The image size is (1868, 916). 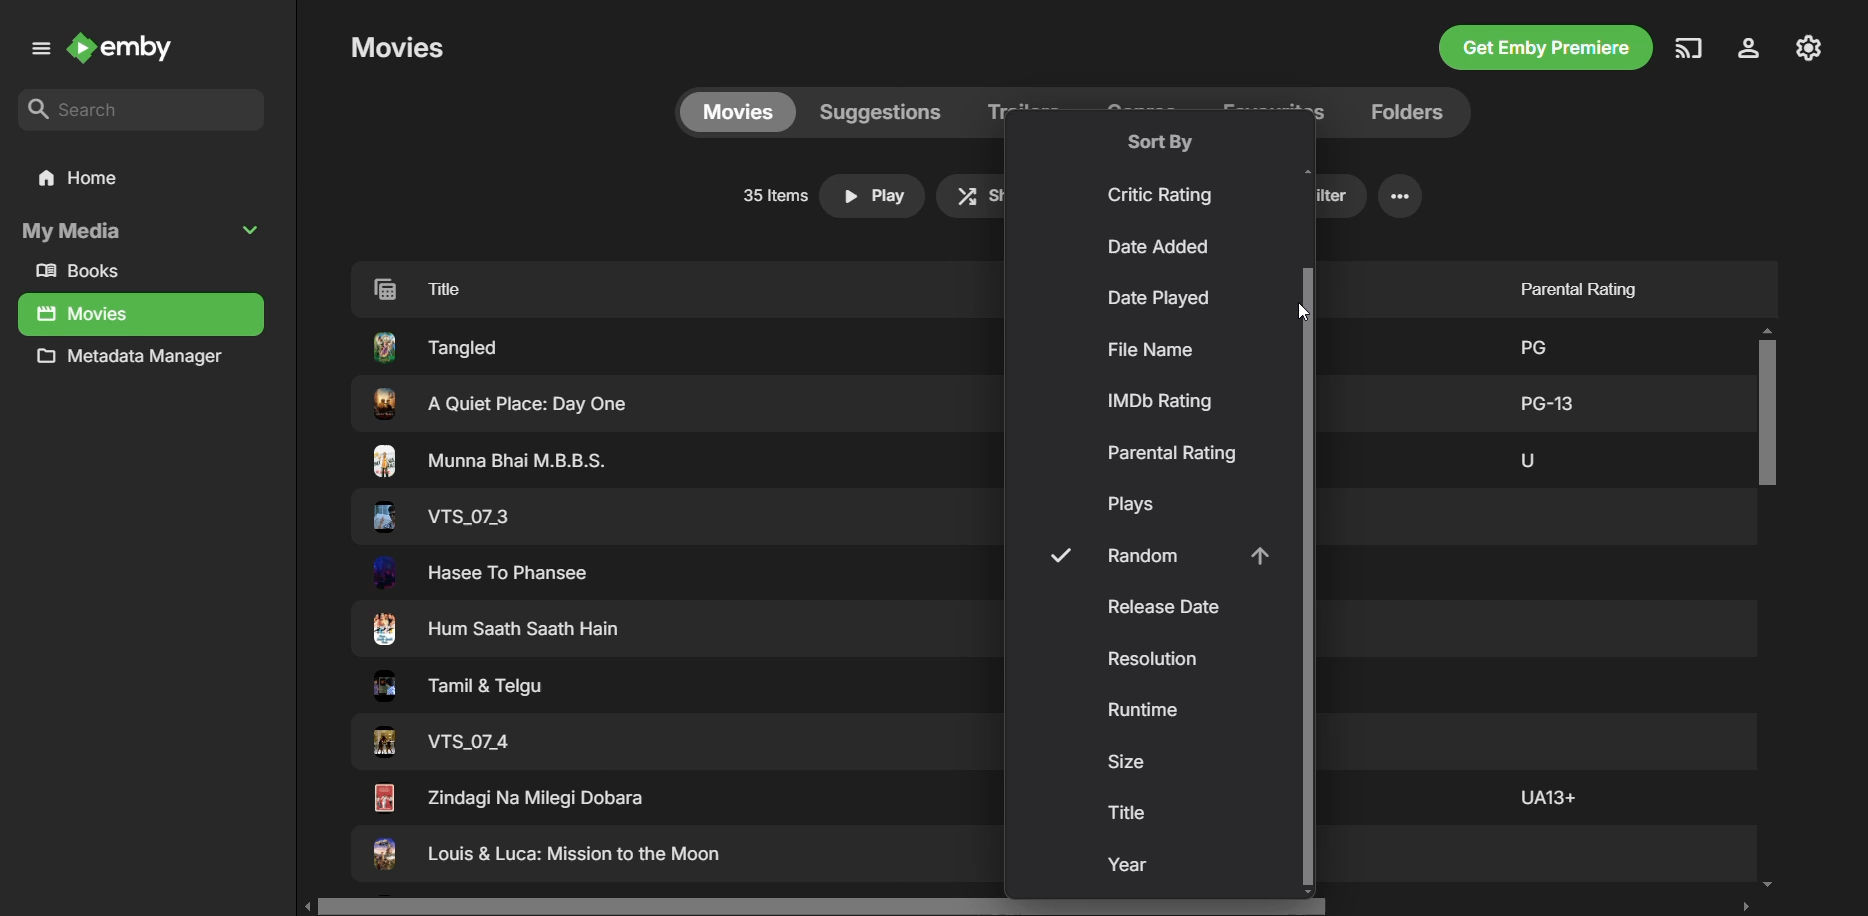 I want to click on , so click(x=1548, y=400).